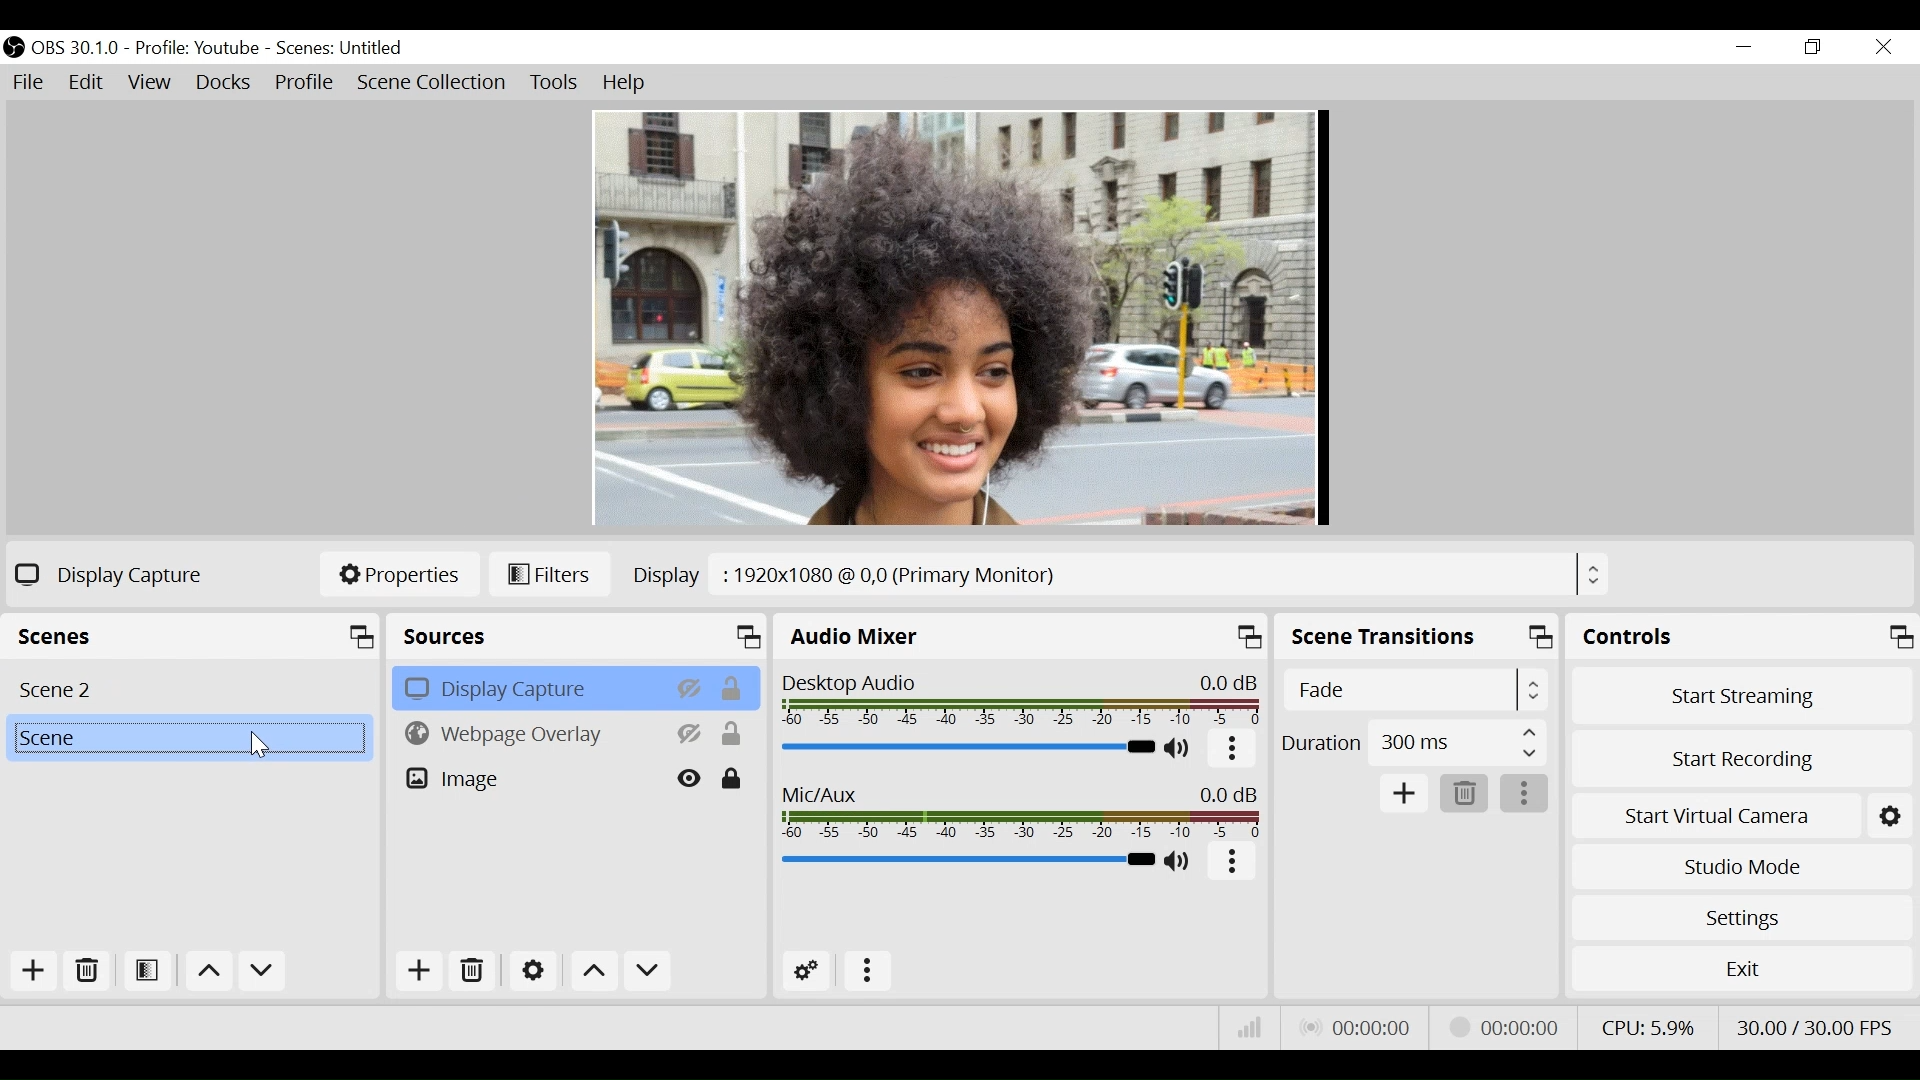  Describe the element at coordinates (1738, 867) in the screenshot. I see `Studio Mode` at that location.